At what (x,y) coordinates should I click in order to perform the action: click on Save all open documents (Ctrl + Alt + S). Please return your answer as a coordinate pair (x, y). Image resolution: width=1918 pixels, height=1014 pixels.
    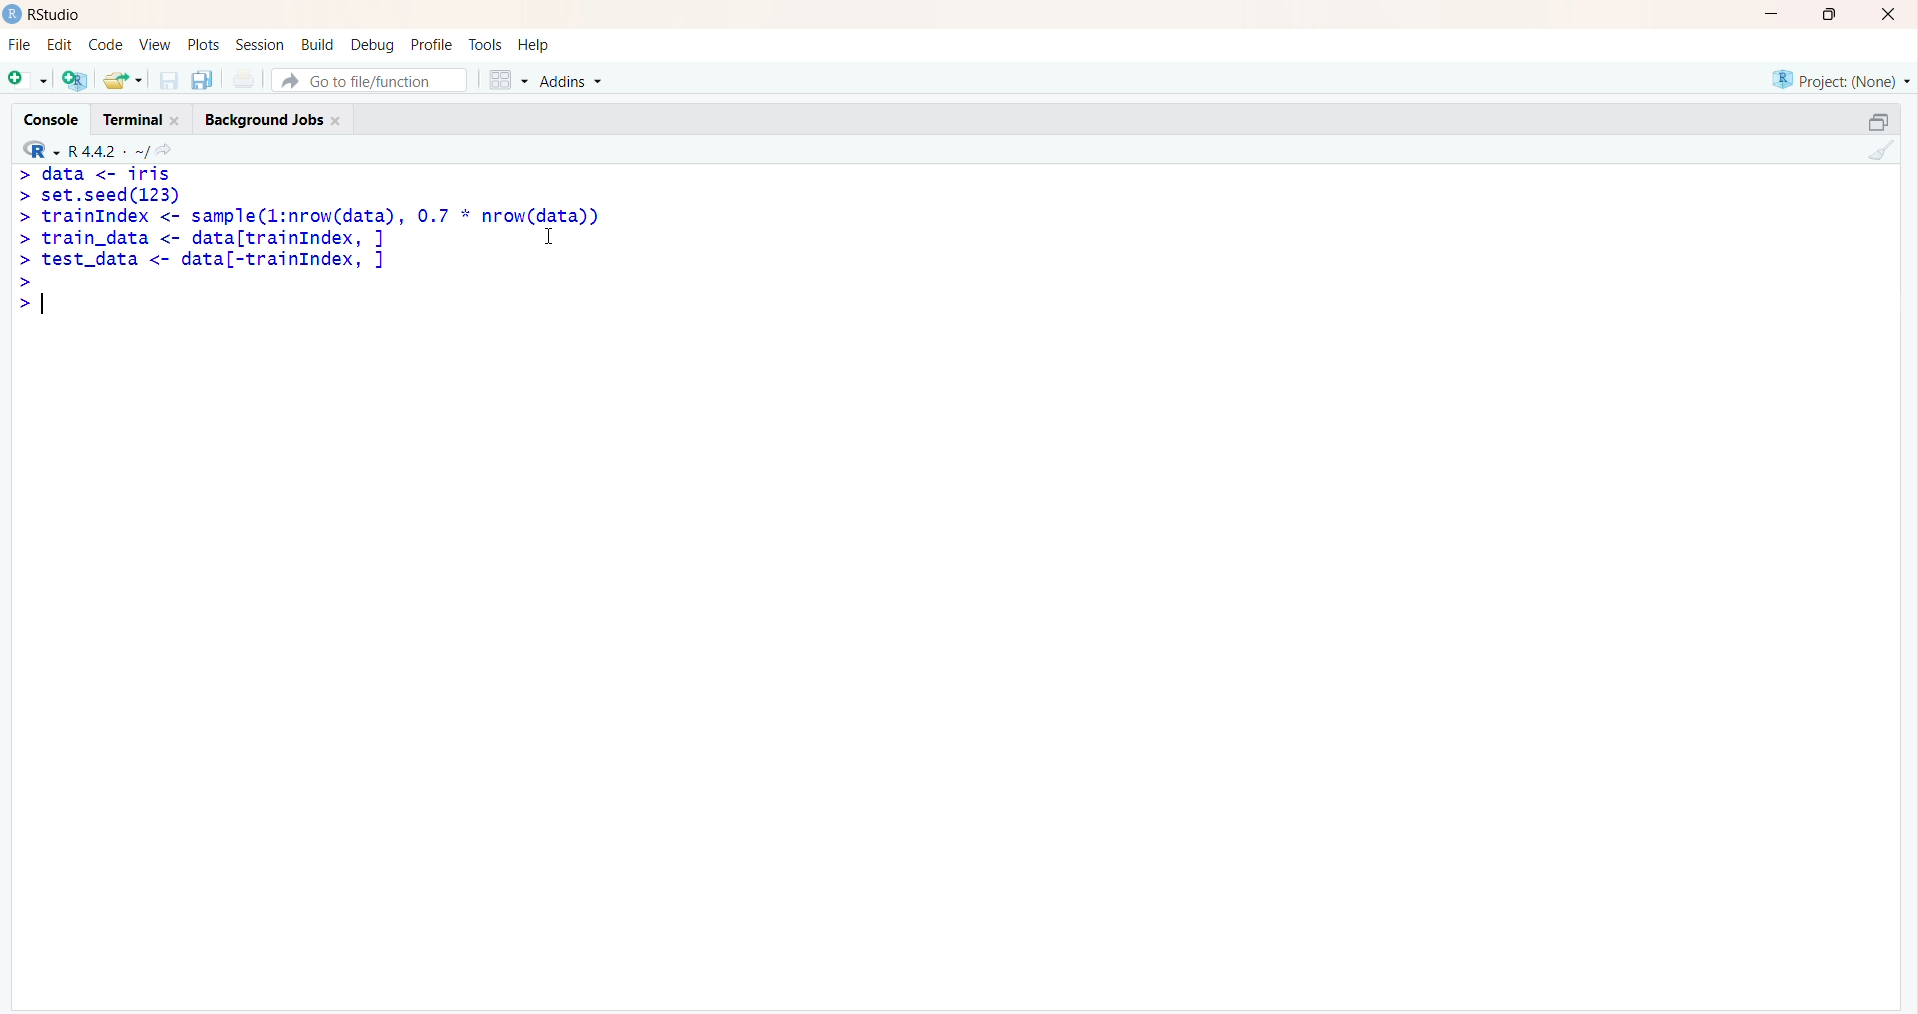
    Looking at the image, I should click on (200, 77).